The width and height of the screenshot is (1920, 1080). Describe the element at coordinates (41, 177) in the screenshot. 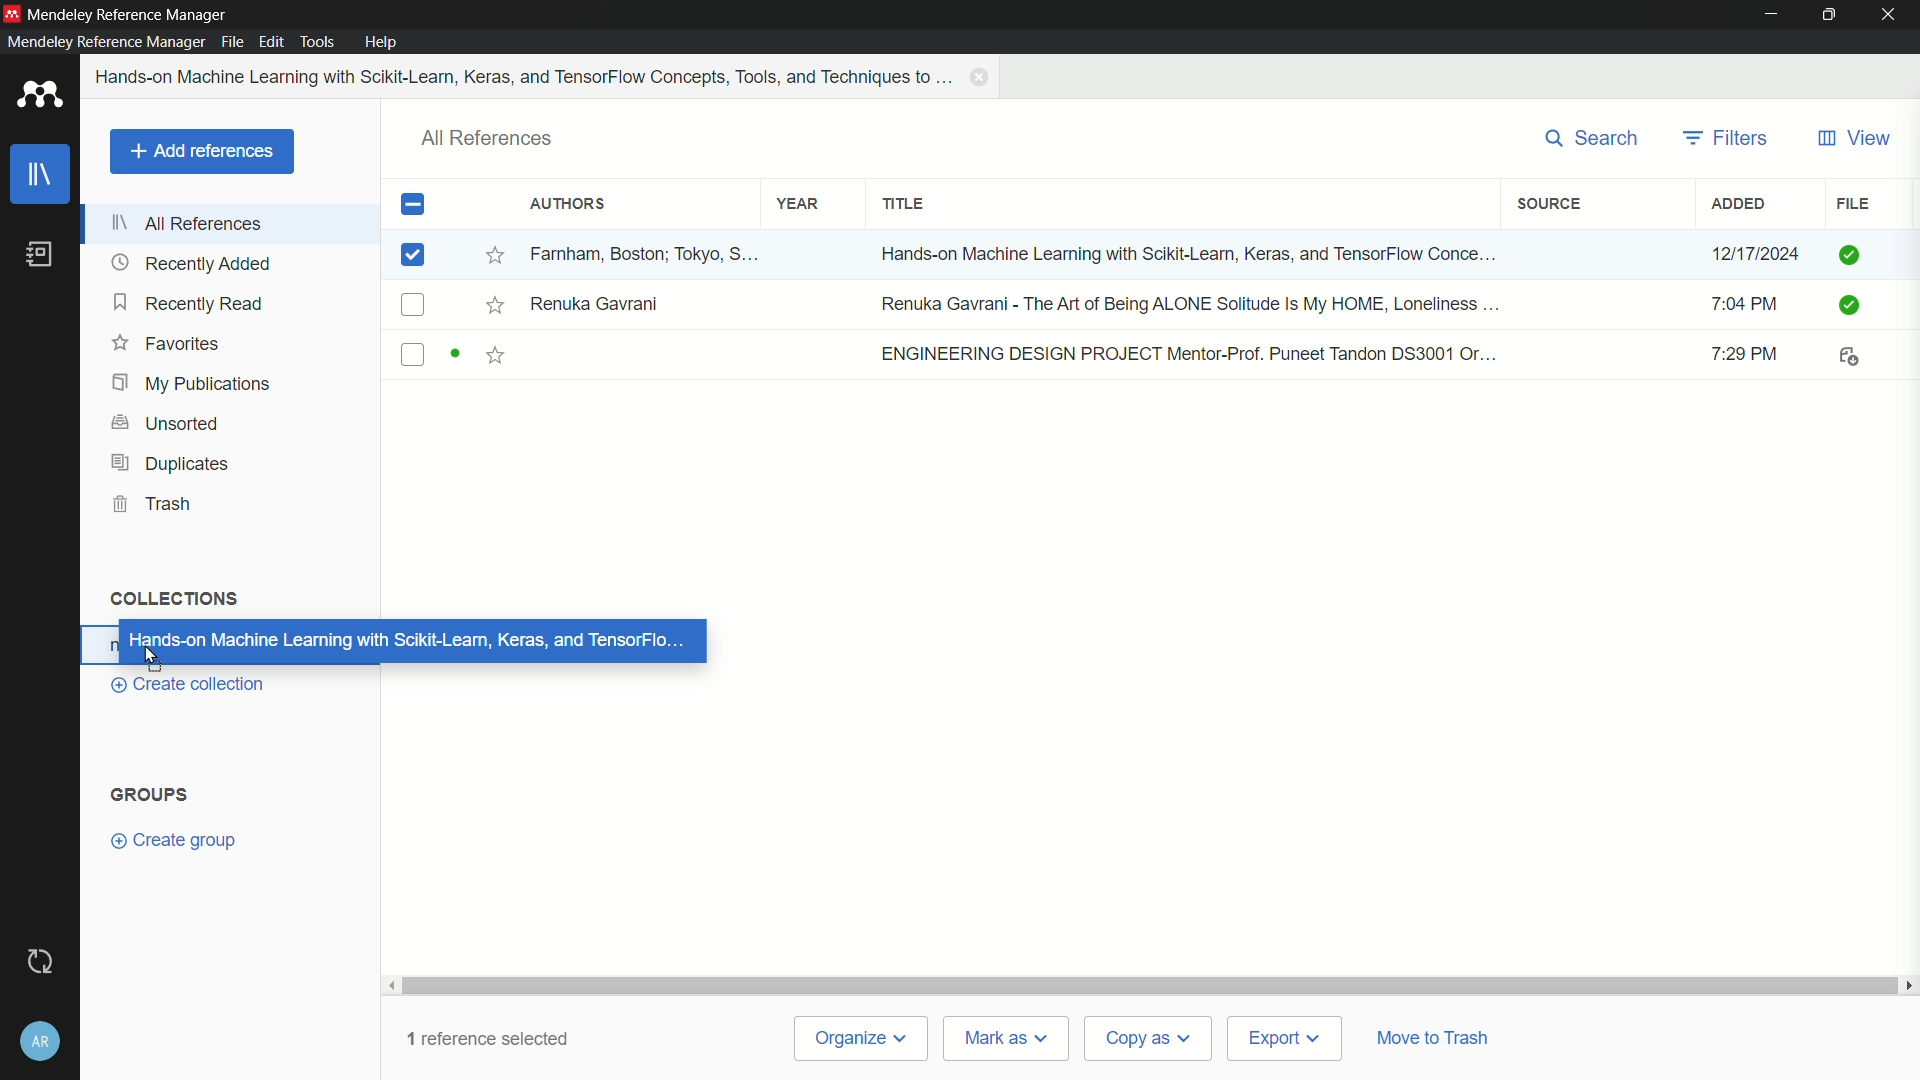

I see `library` at that location.